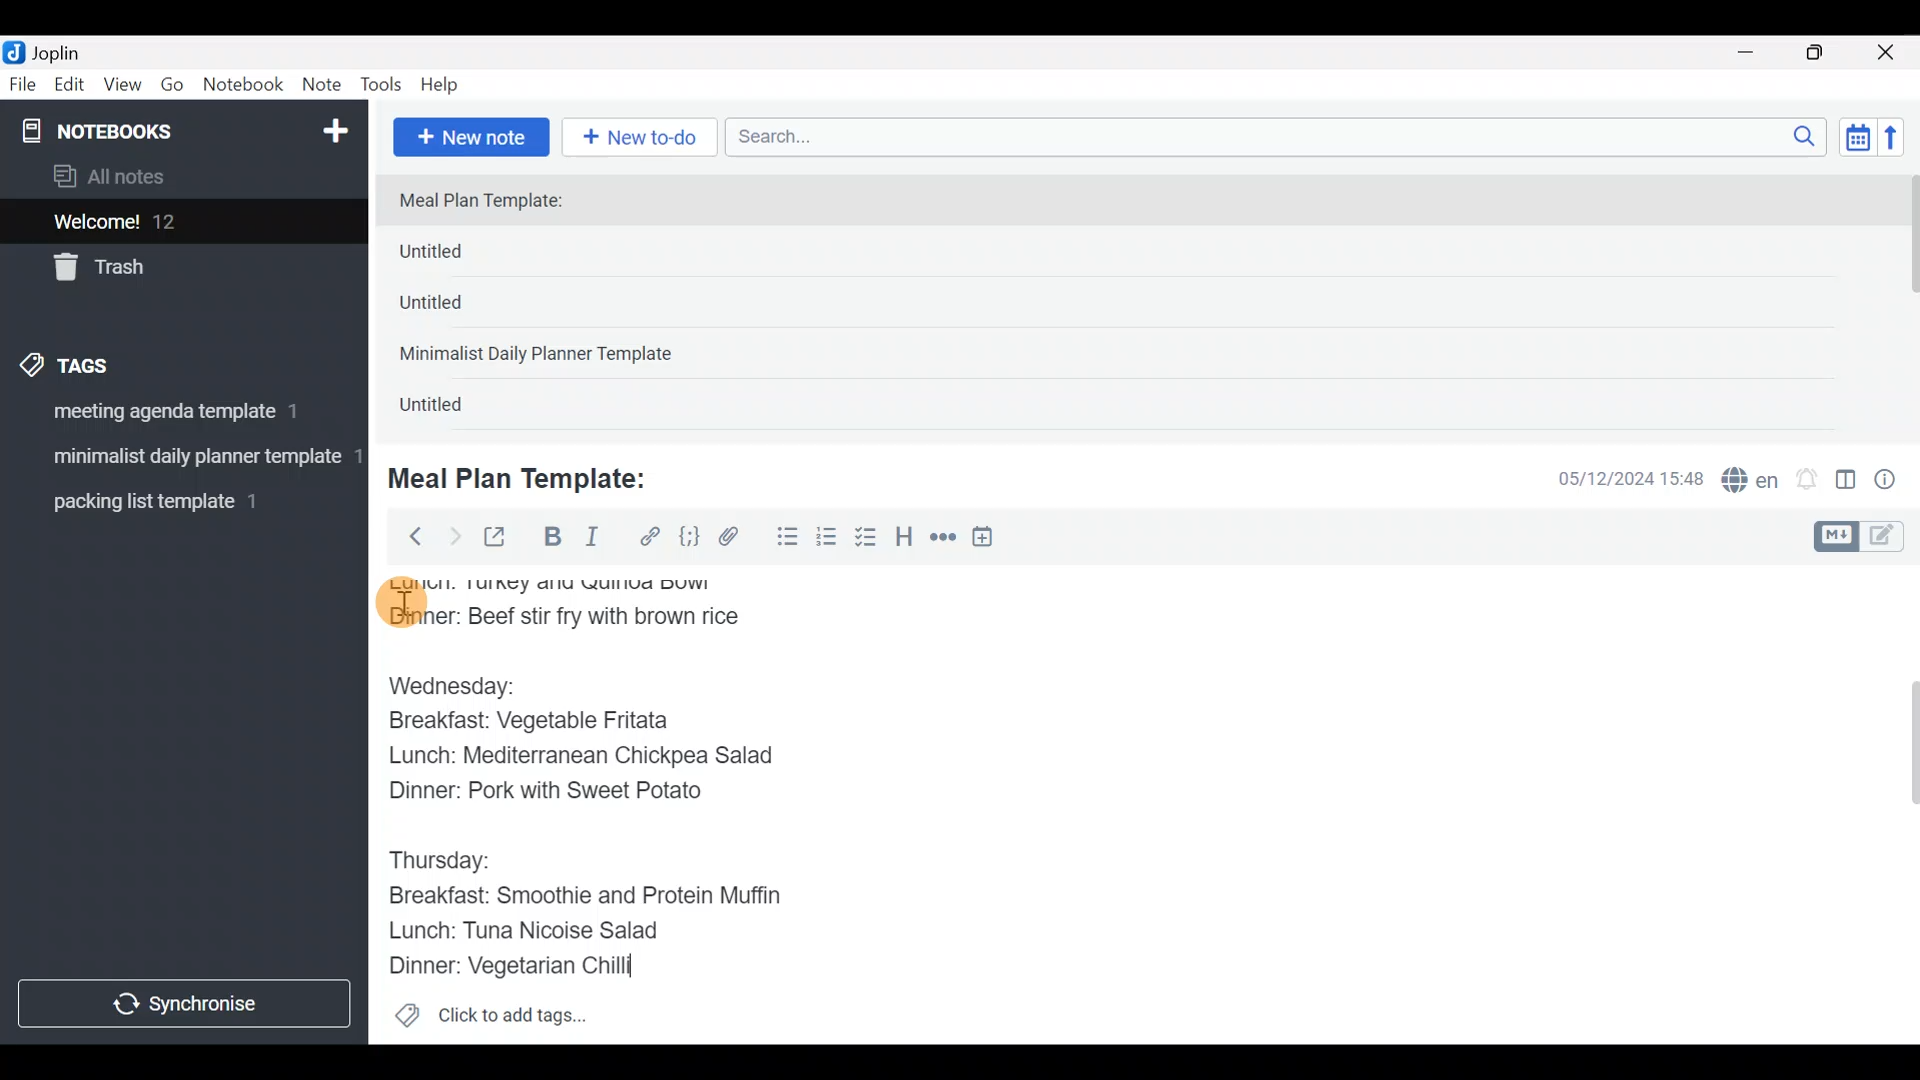  I want to click on Forward, so click(454, 536).